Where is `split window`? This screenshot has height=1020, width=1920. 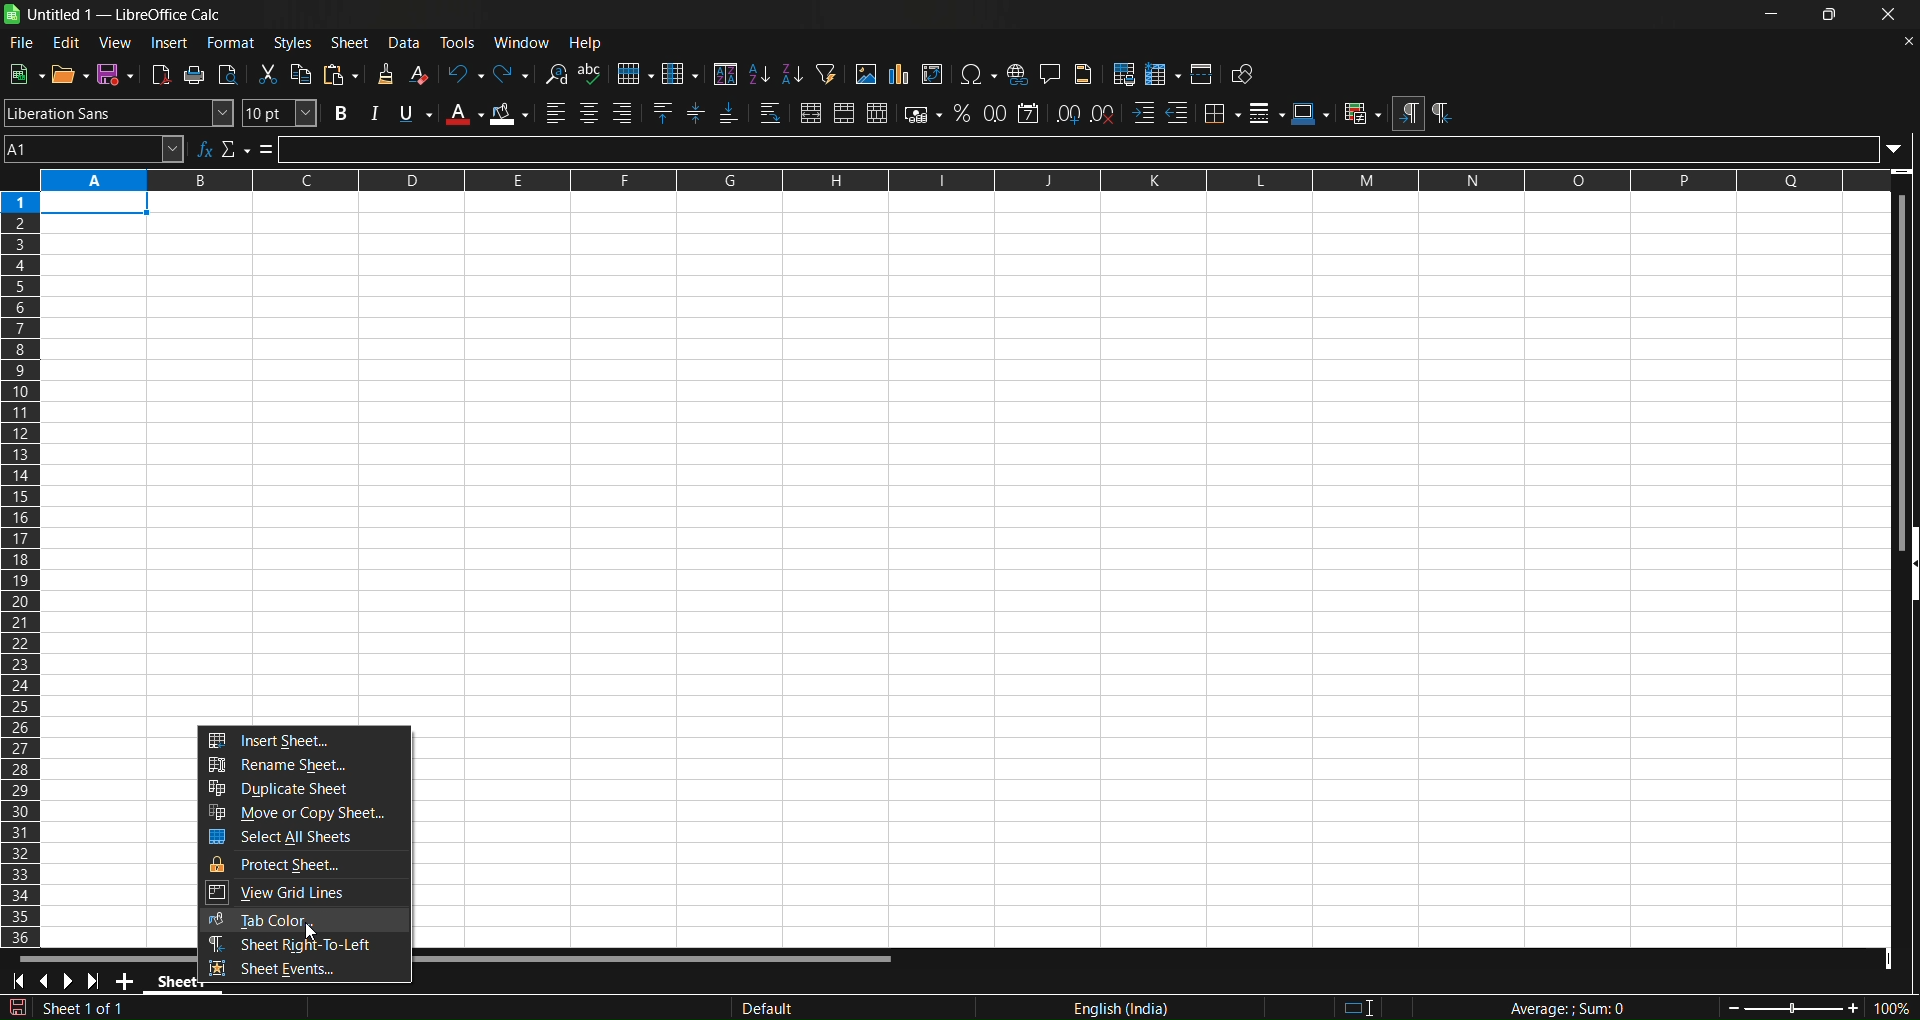
split window is located at coordinates (1204, 74).